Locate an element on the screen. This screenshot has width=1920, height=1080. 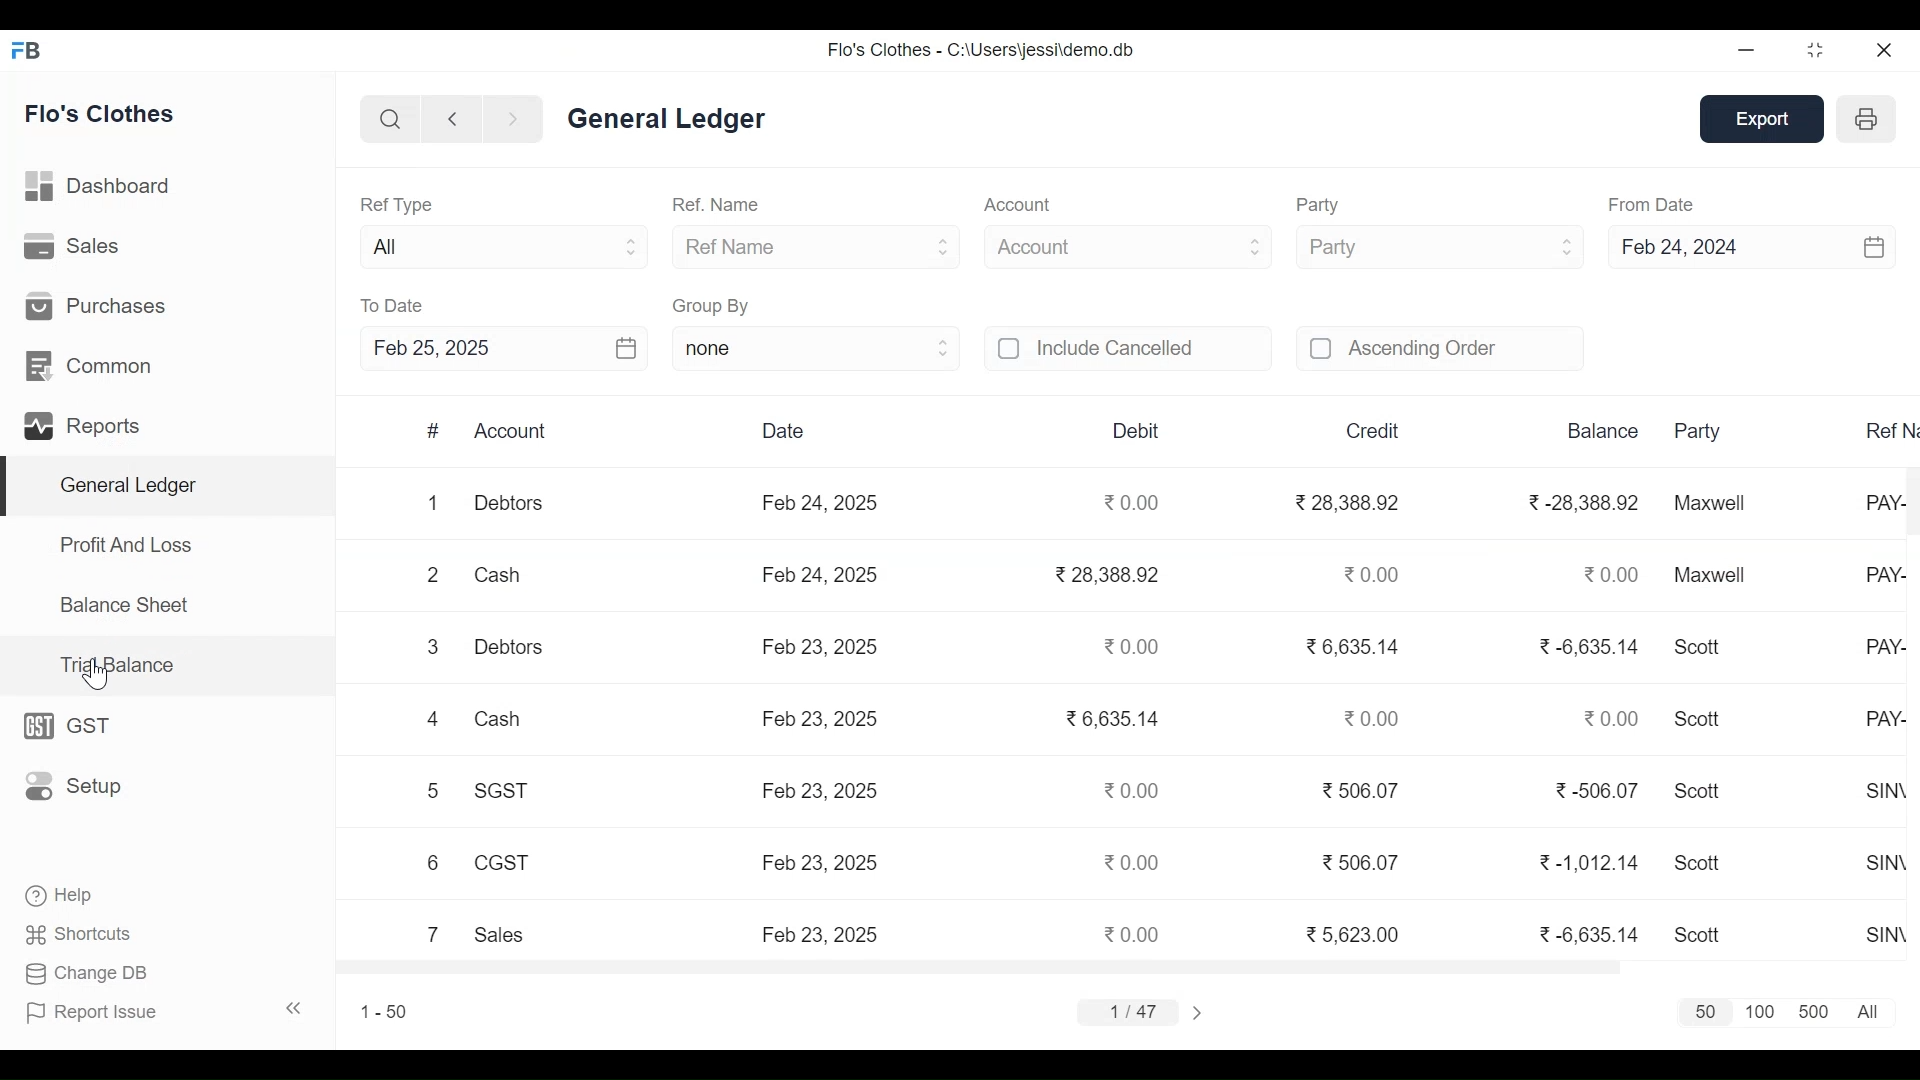
Balance is located at coordinates (1602, 431).